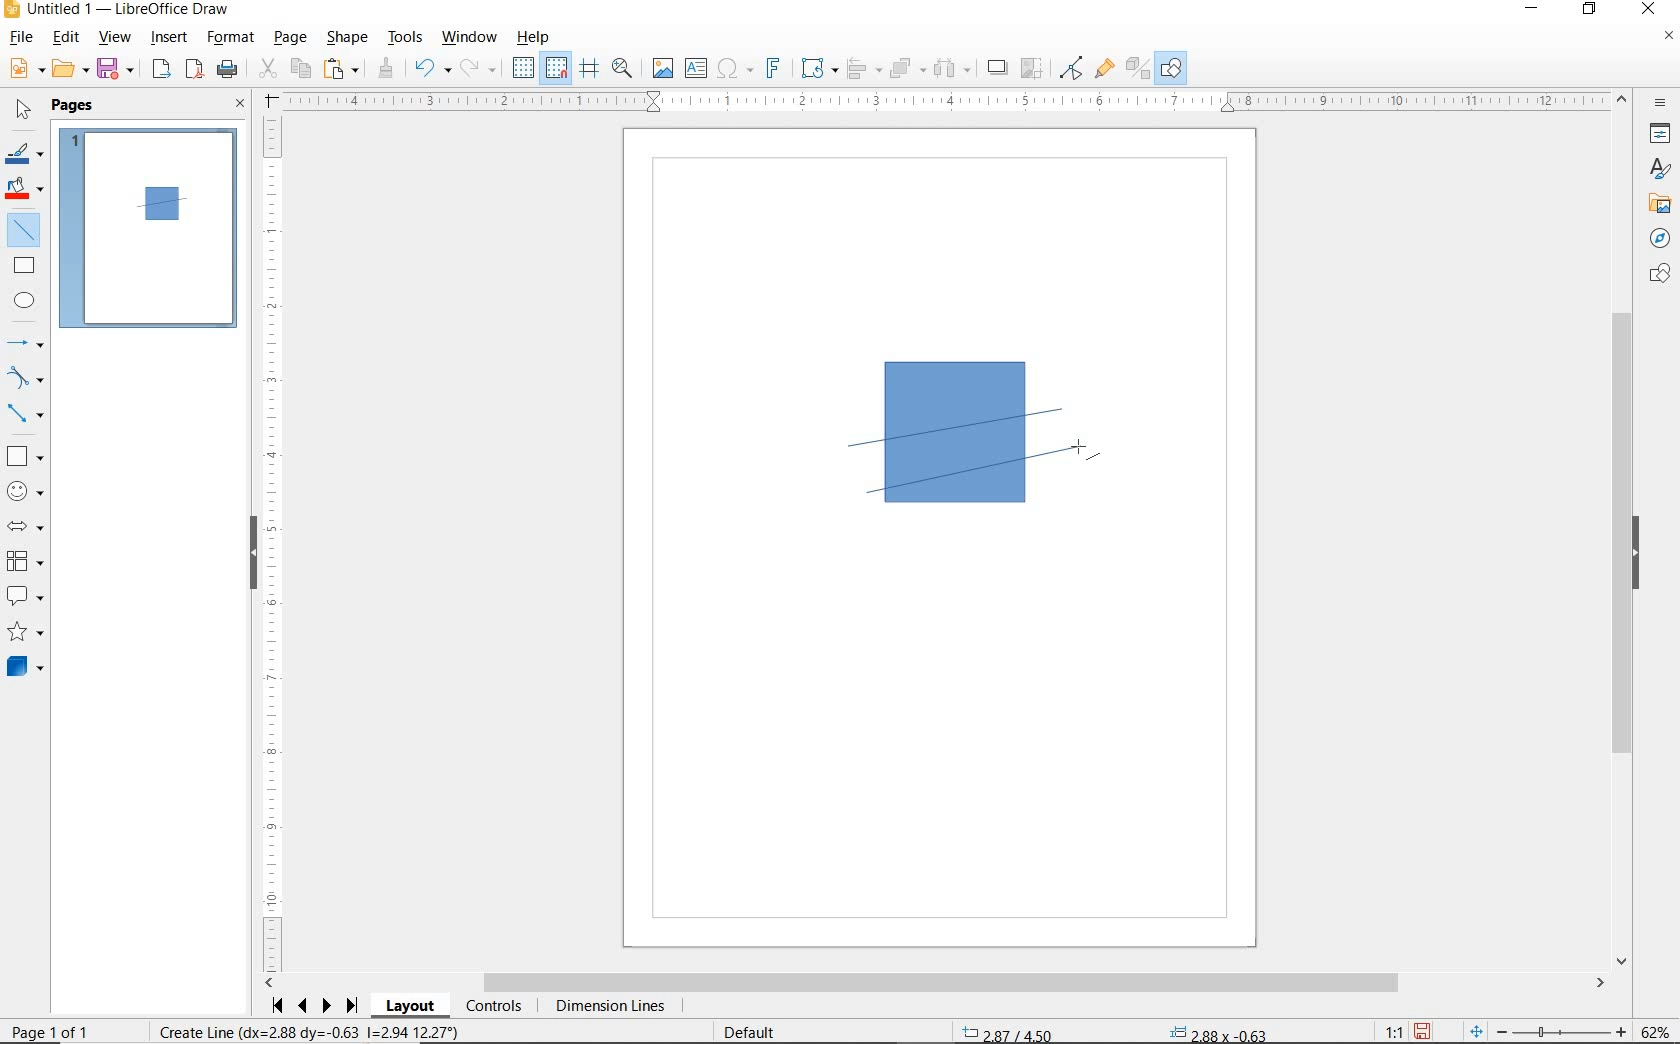  I want to click on SAVE, so click(1422, 1031).